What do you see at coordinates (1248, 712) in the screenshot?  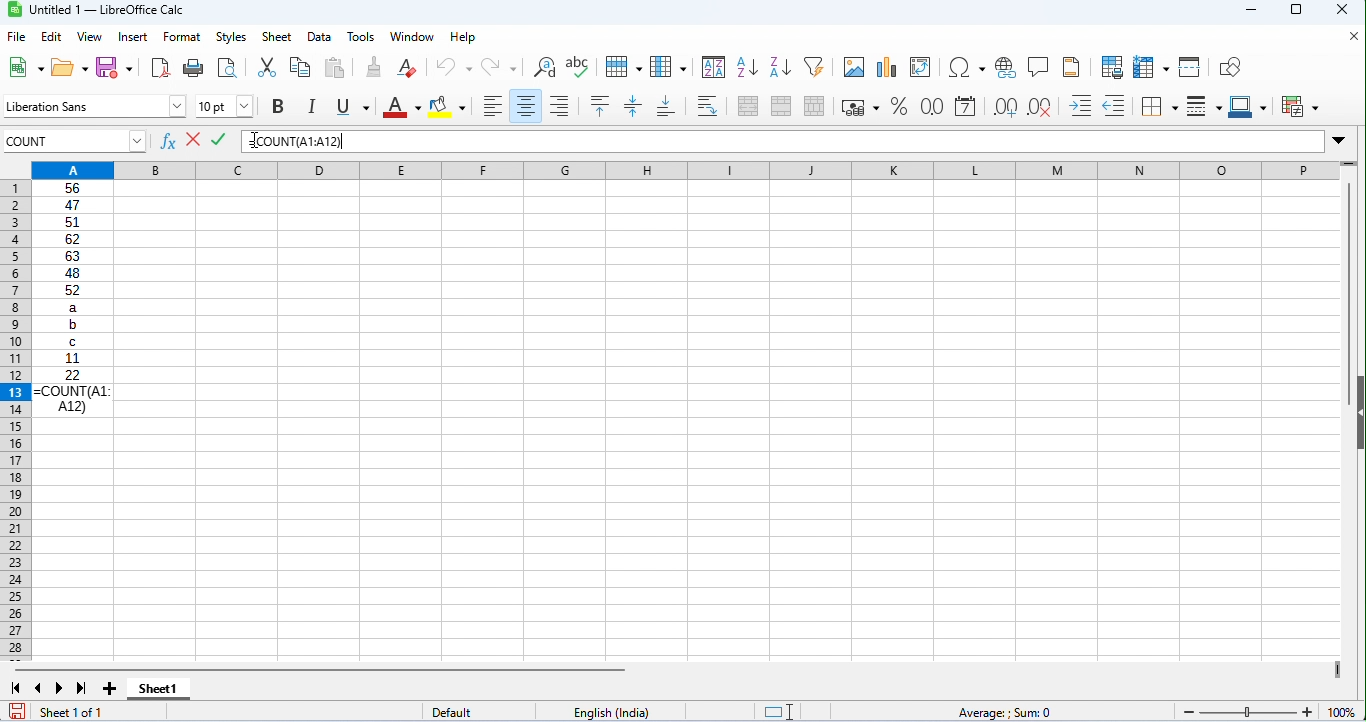 I see `Zoom slider` at bounding box center [1248, 712].